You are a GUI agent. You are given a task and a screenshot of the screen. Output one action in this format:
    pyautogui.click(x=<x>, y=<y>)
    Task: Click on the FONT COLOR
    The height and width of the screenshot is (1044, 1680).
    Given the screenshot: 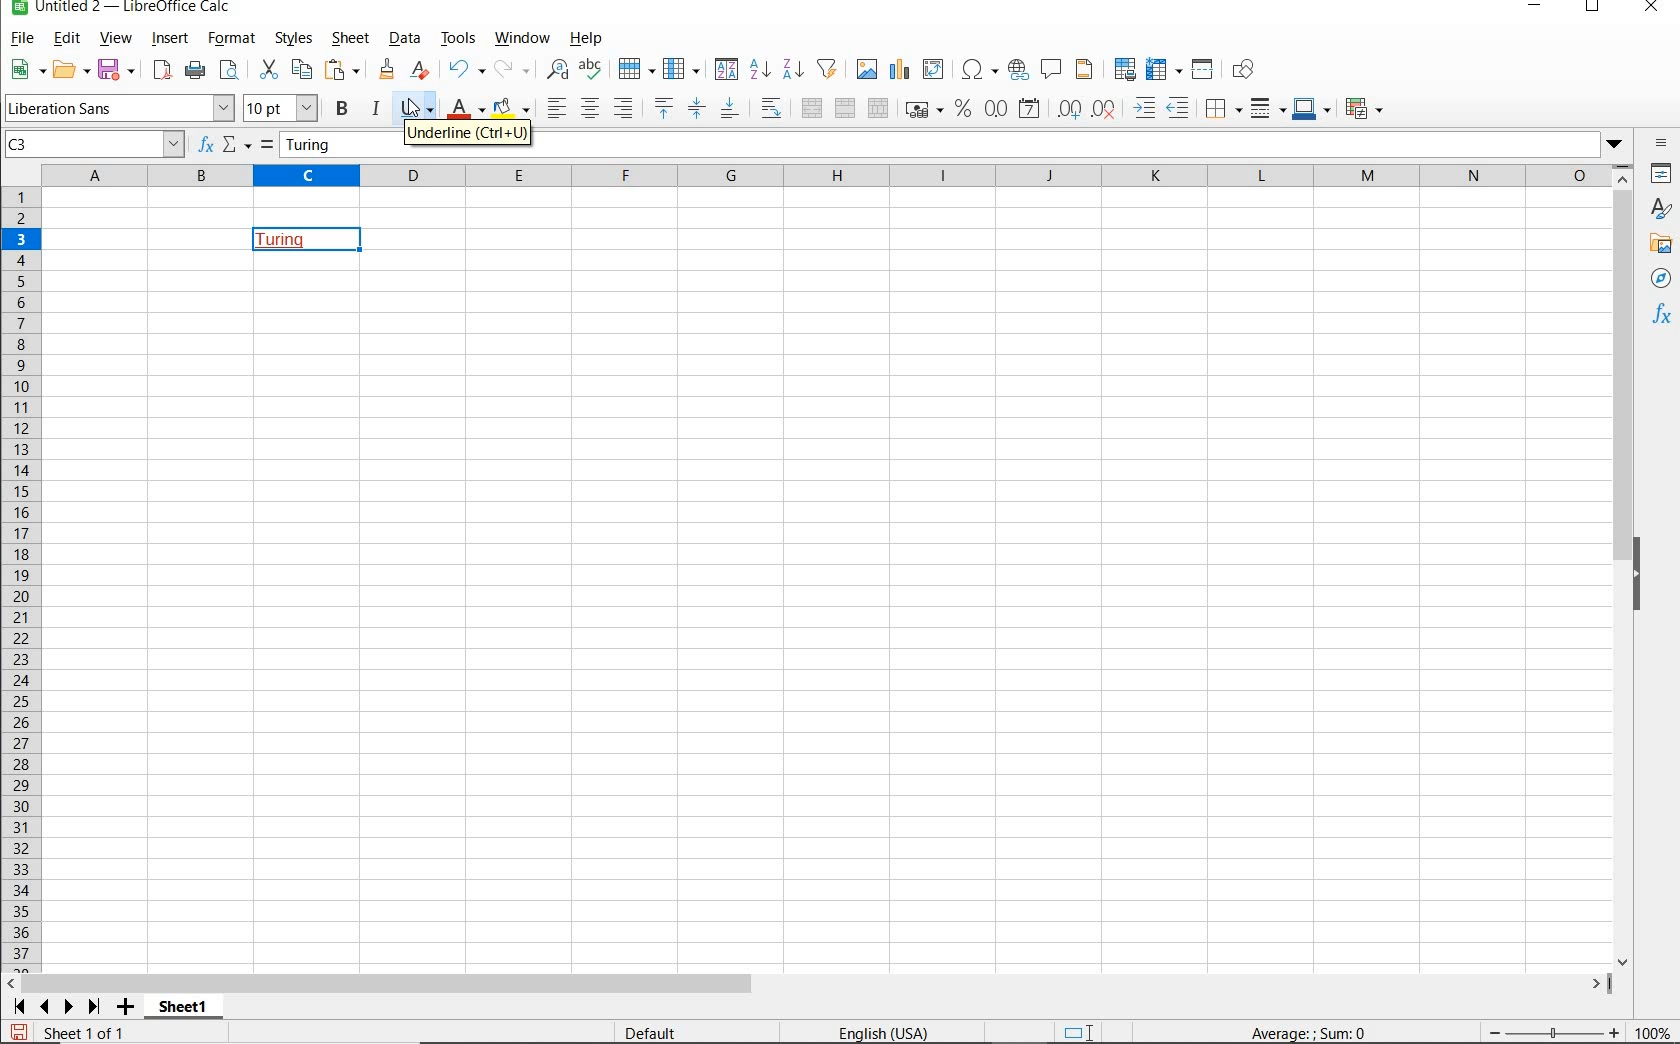 What is the action you would take?
    pyautogui.click(x=465, y=110)
    